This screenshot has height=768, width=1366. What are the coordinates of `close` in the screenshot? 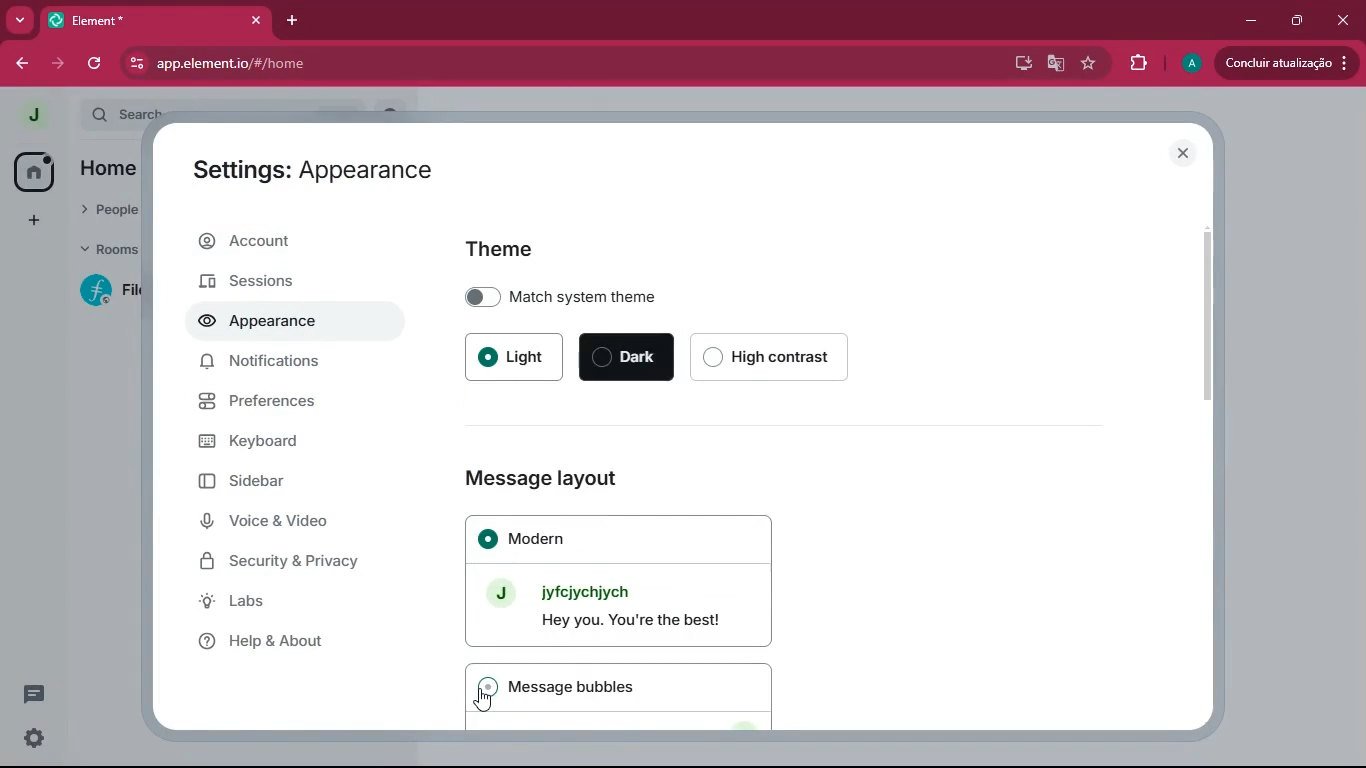 It's located at (1186, 154).